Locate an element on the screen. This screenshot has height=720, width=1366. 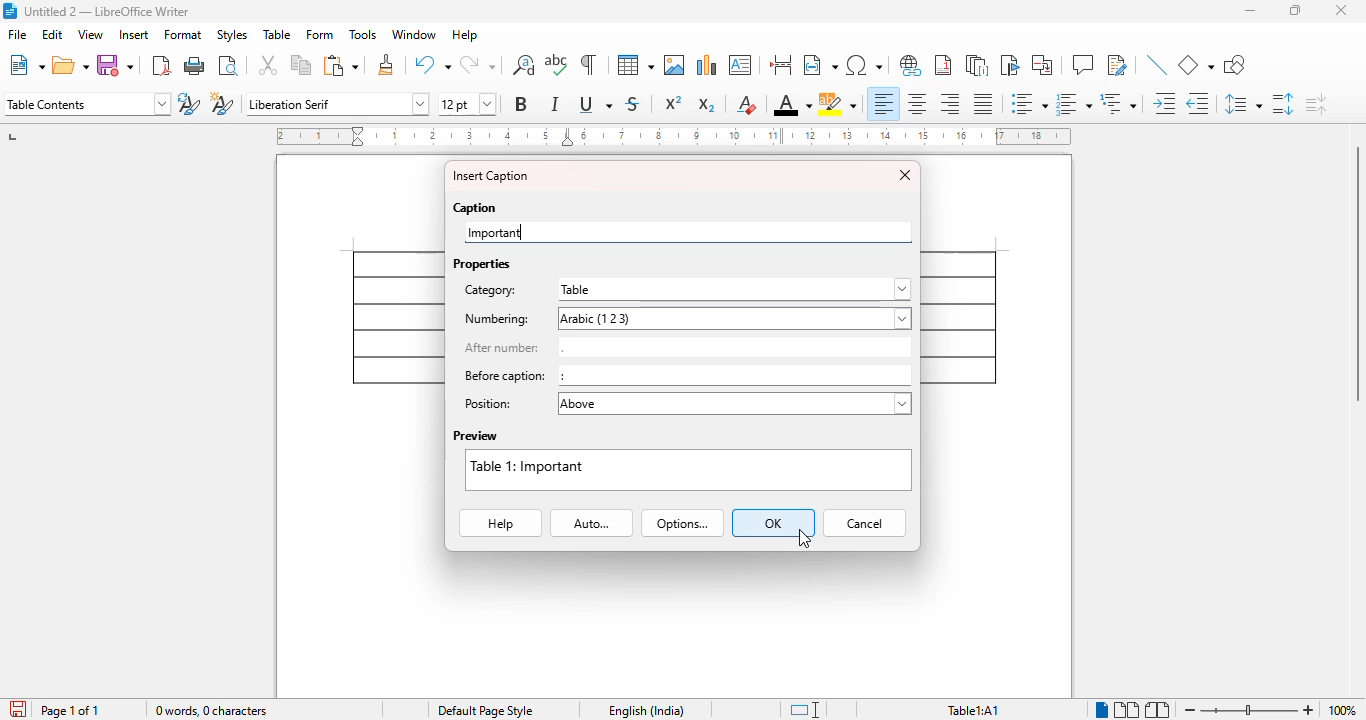
save is located at coordinates (114, 65).